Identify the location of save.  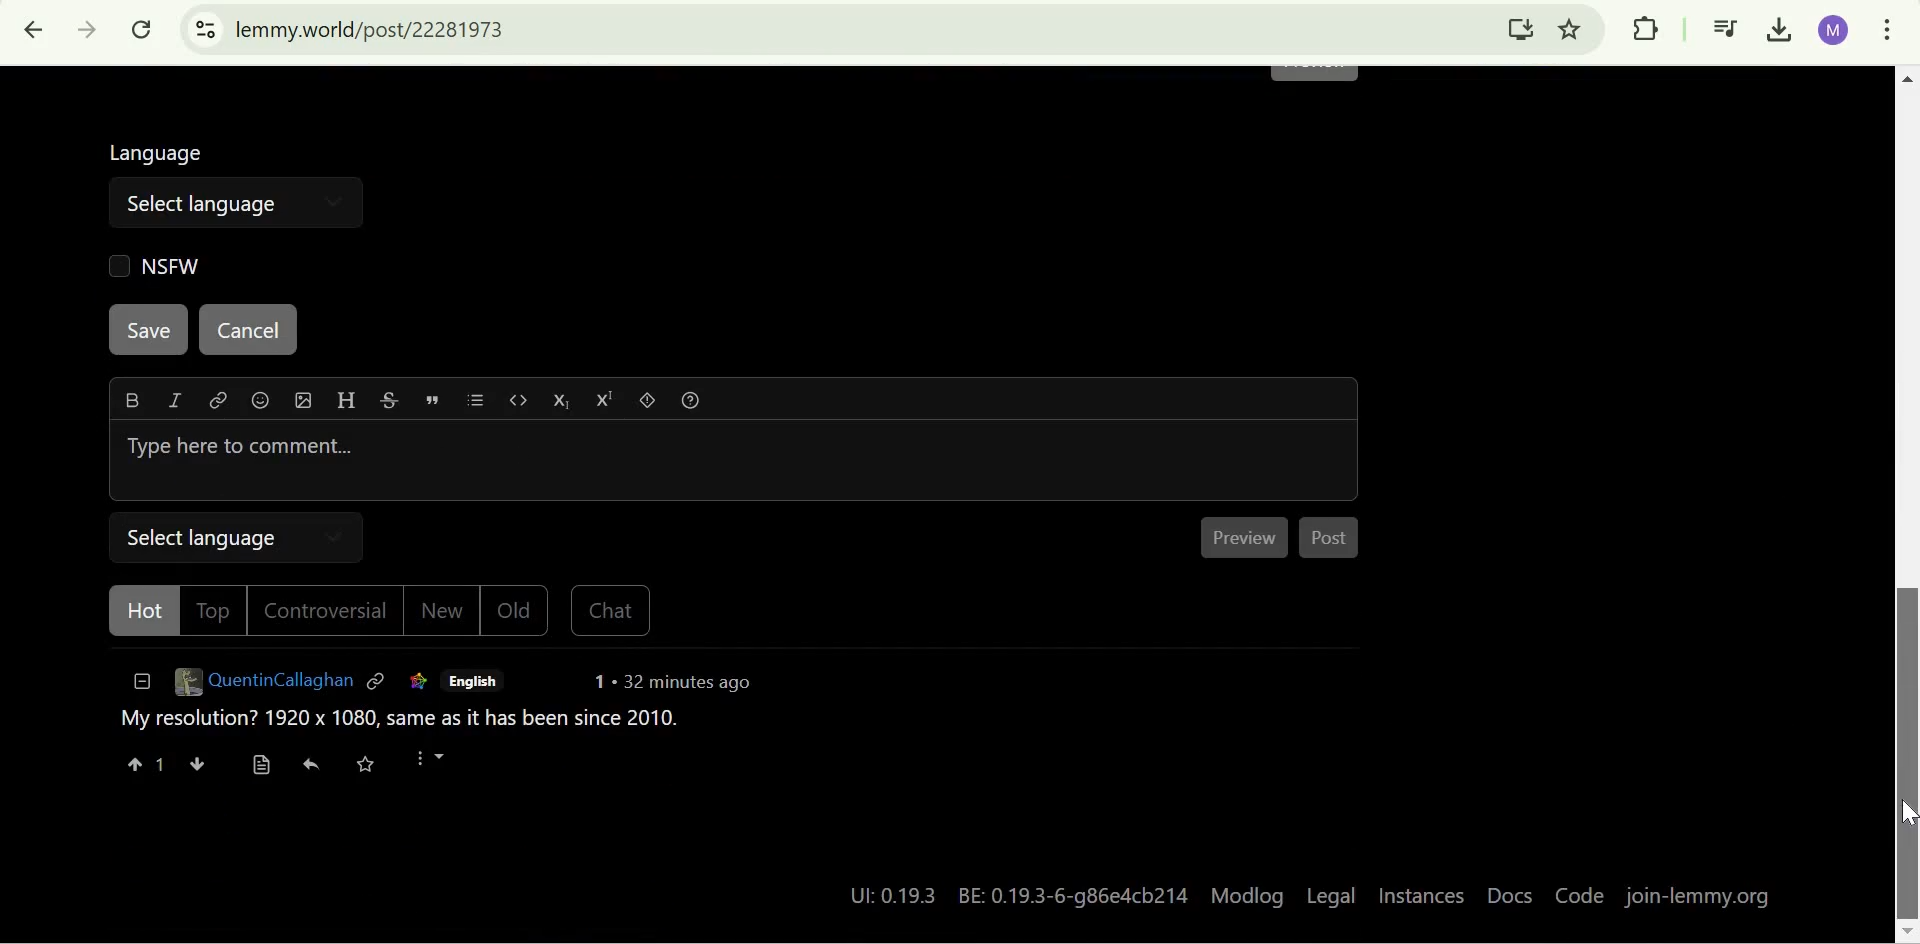
(376, 767).